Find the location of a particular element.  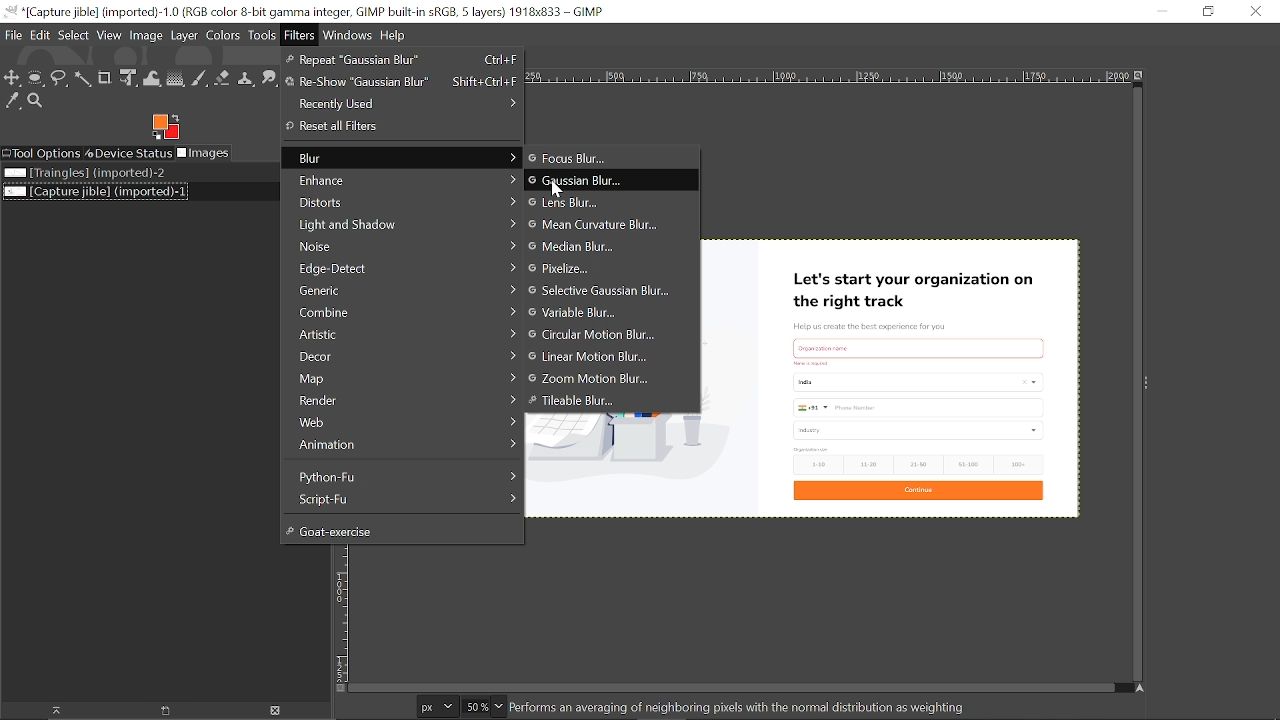

Distorts is located at coordinates (401, 203).